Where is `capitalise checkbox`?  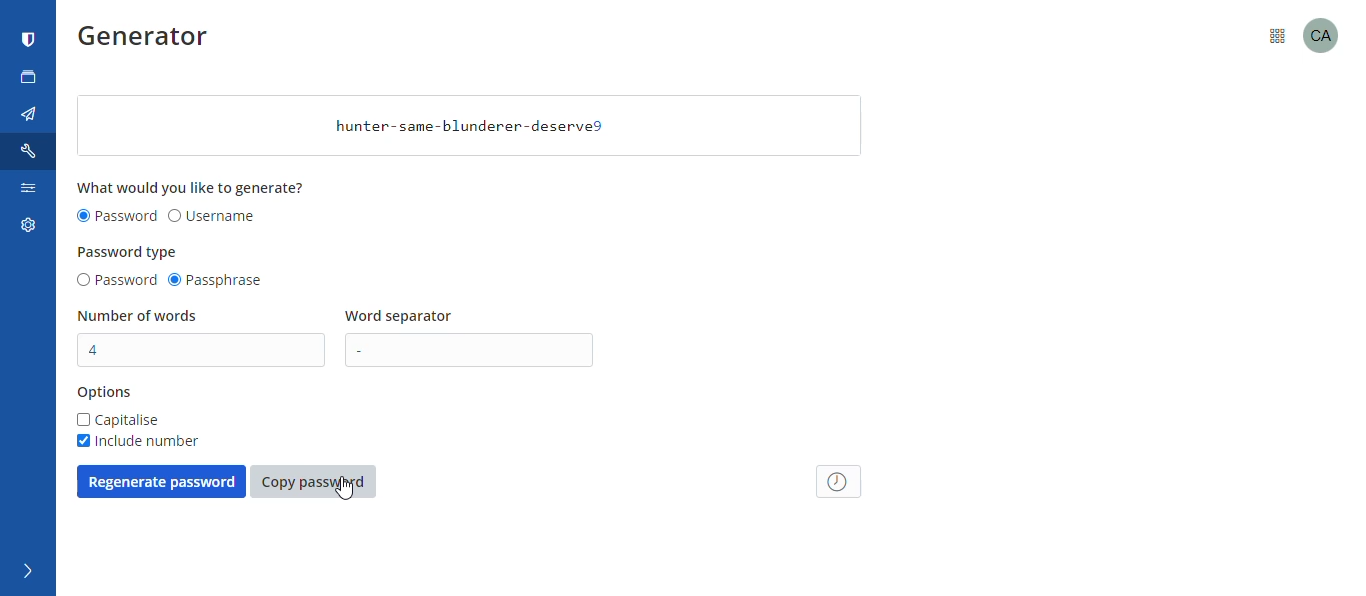 capitalise checkbox is located at coordinates (119, 420).